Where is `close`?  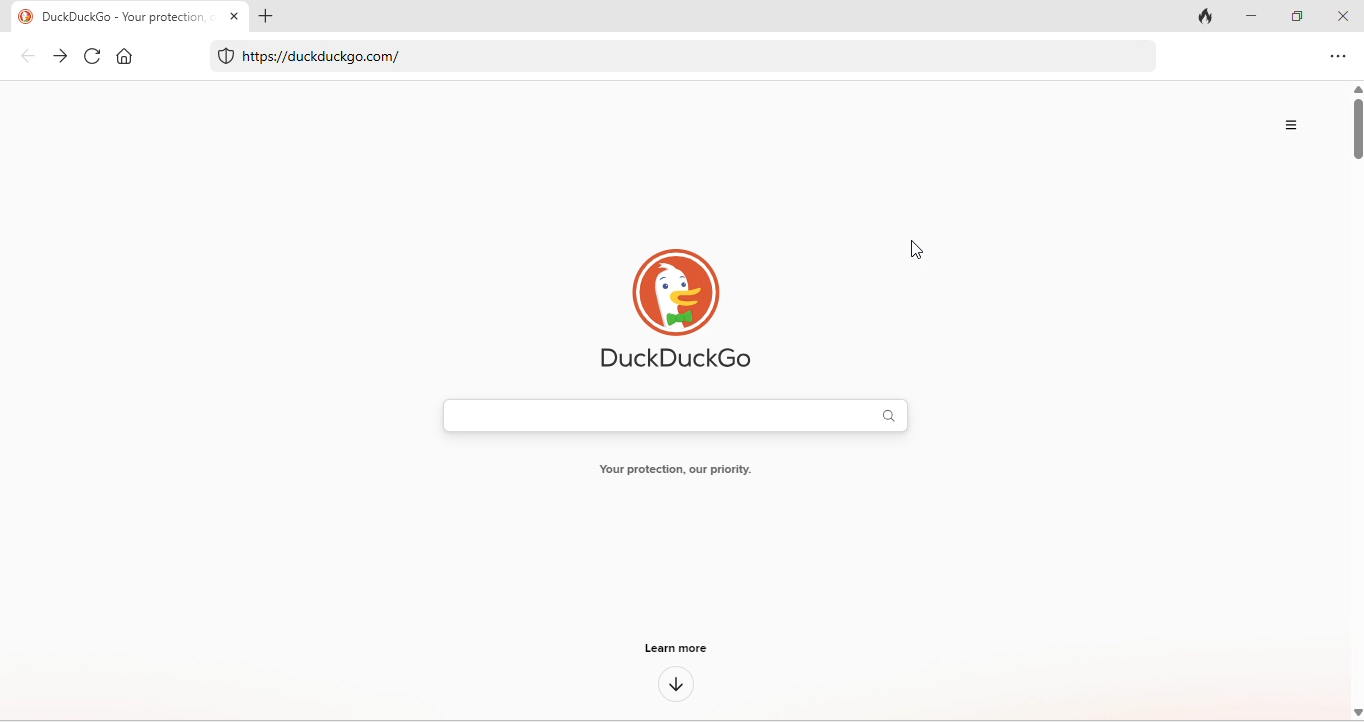 close is located at coordinates (1344, 14).